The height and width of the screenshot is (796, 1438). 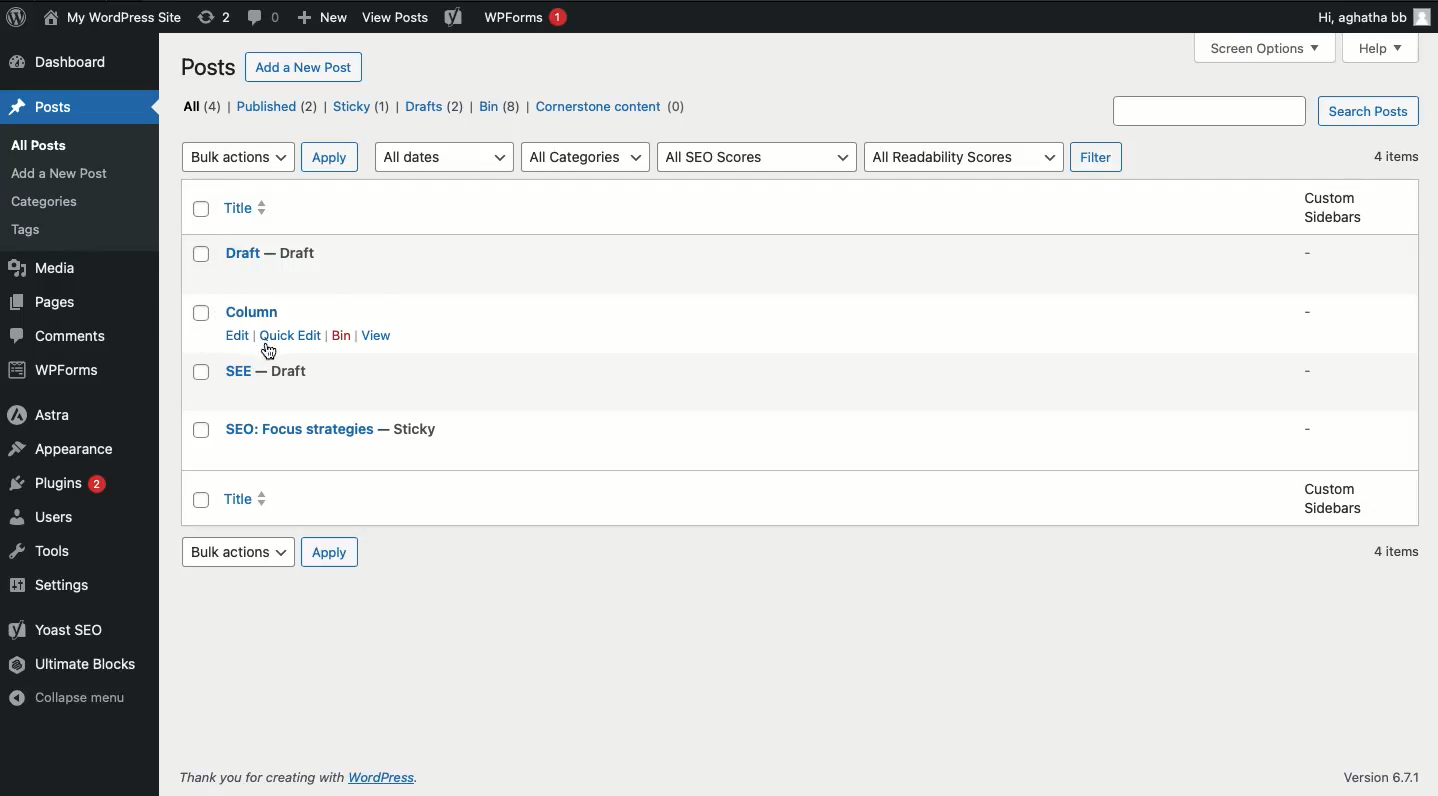 I want to click on Add a new post, so click(x=304, y=67).